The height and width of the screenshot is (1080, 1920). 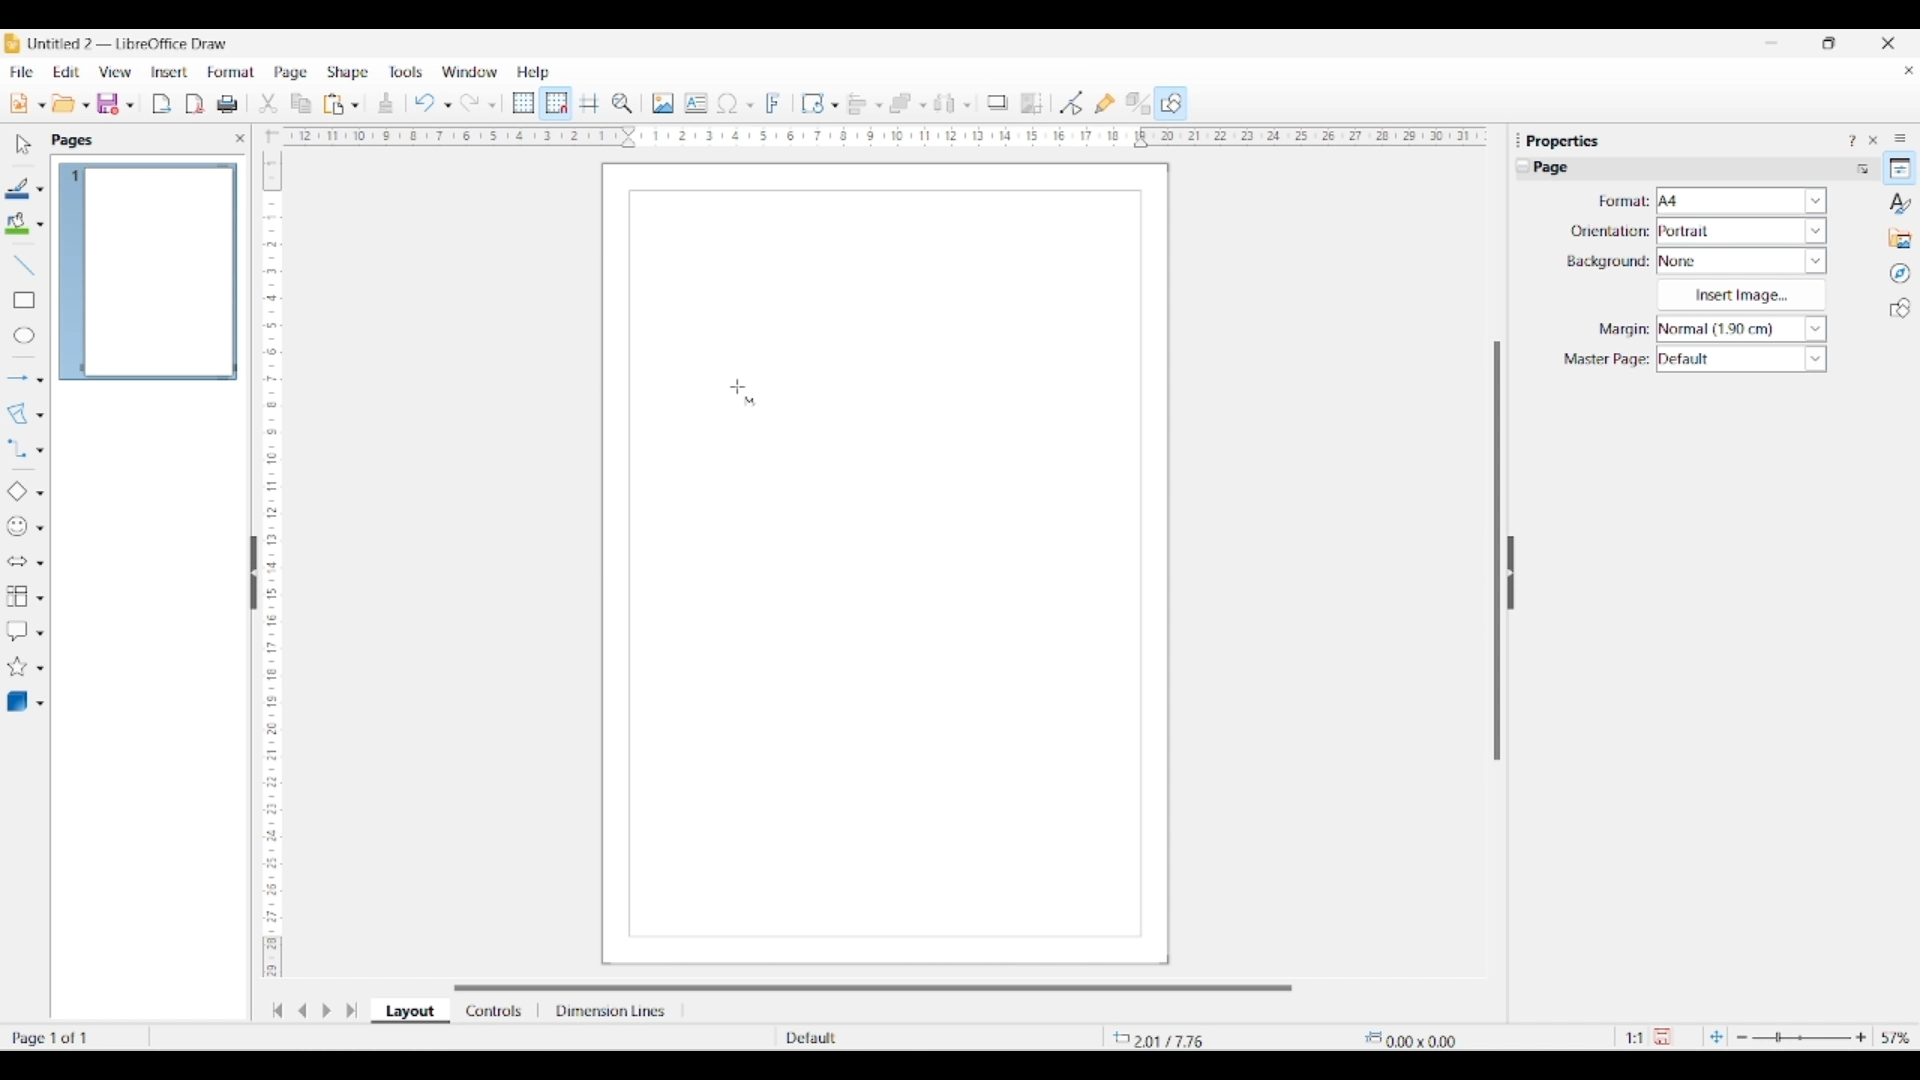 I want to click on Toggle extrusion, so click(x=1138, y=104).